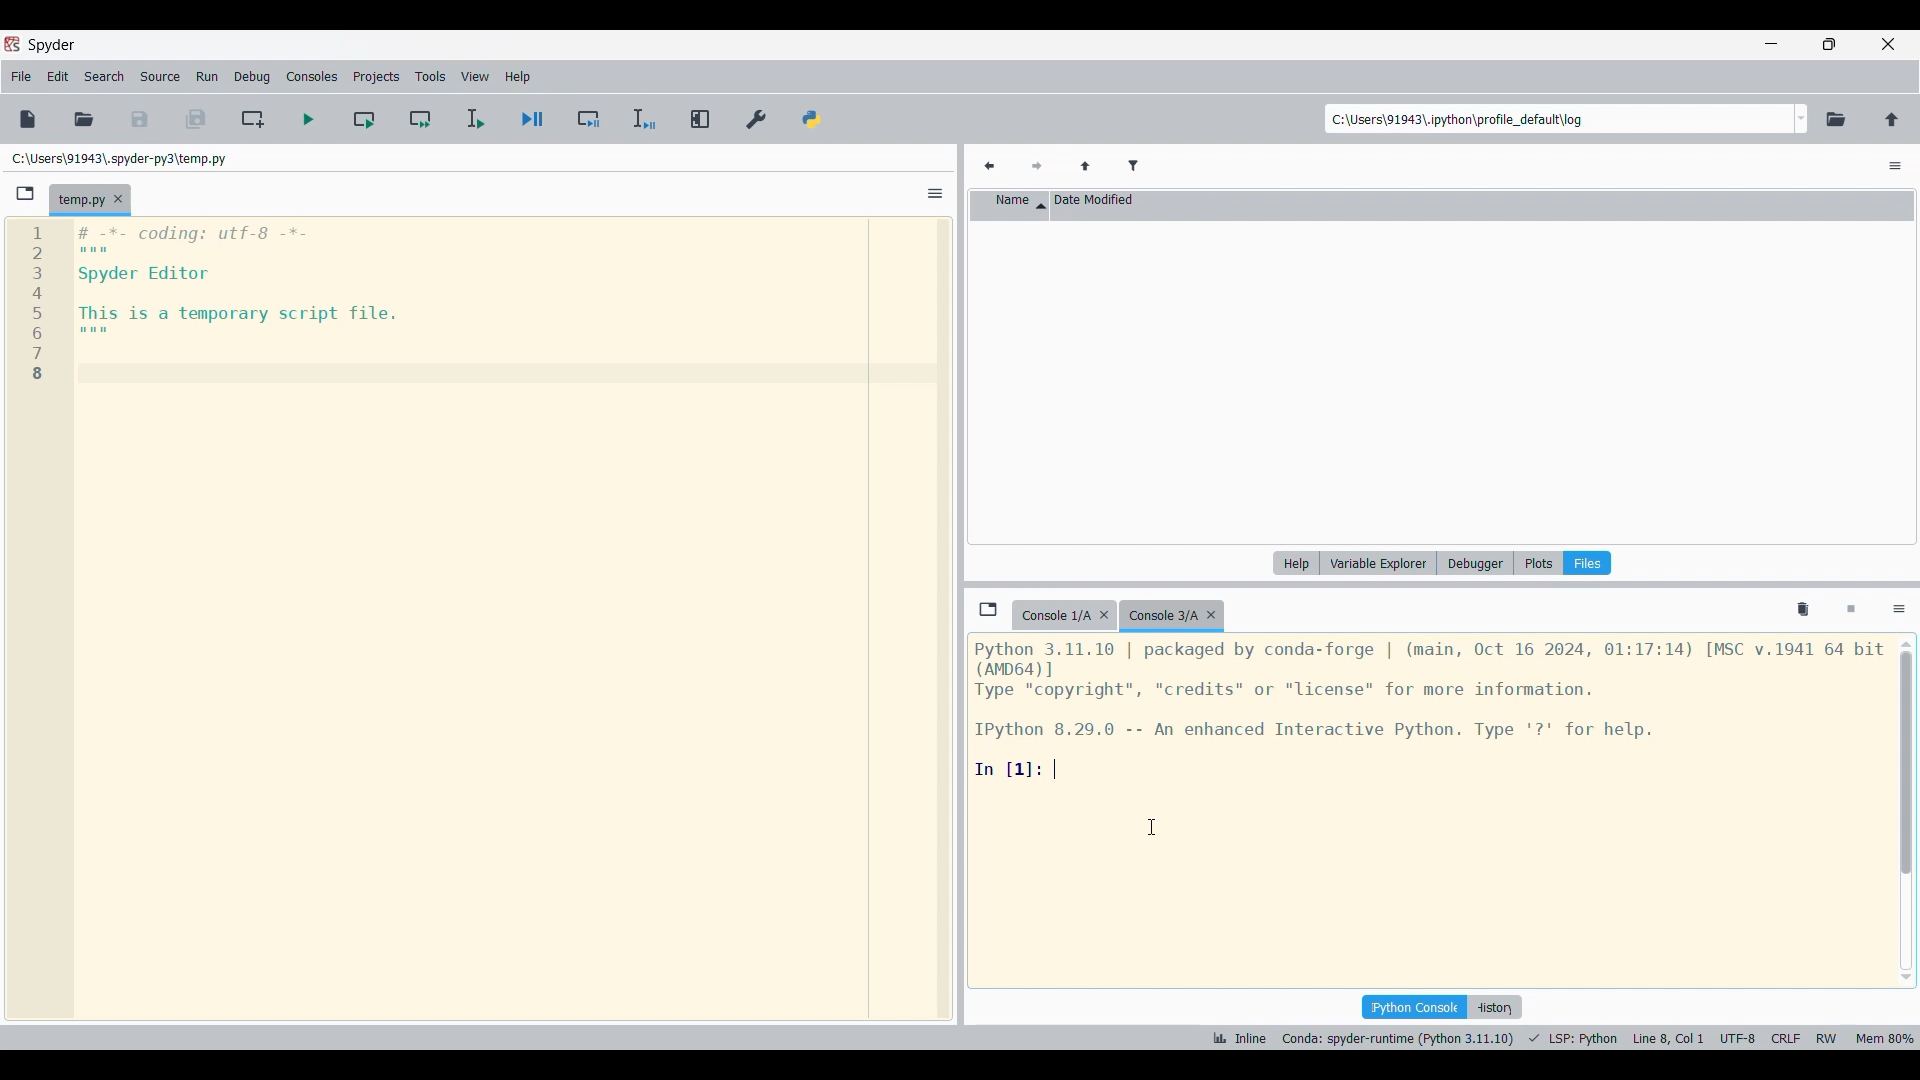  I want to click on Filter, so click(1133, 167).